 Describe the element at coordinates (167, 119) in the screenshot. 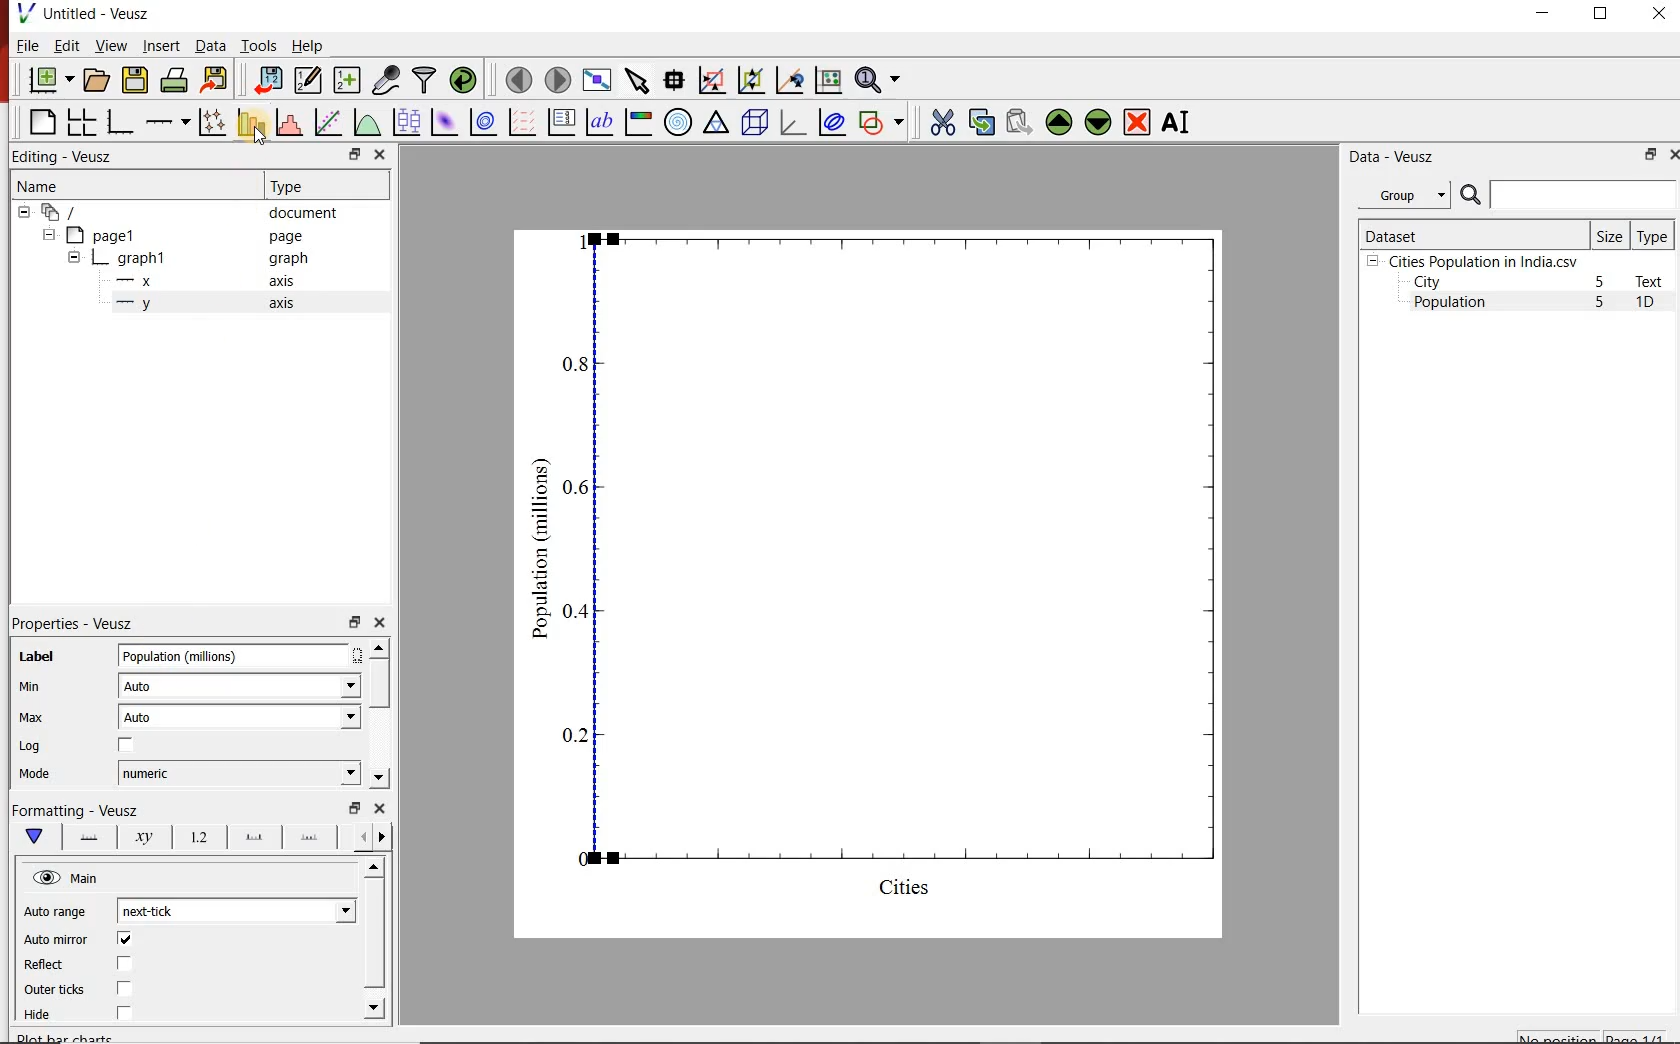

I see `Add an axis to the plot` at that location.